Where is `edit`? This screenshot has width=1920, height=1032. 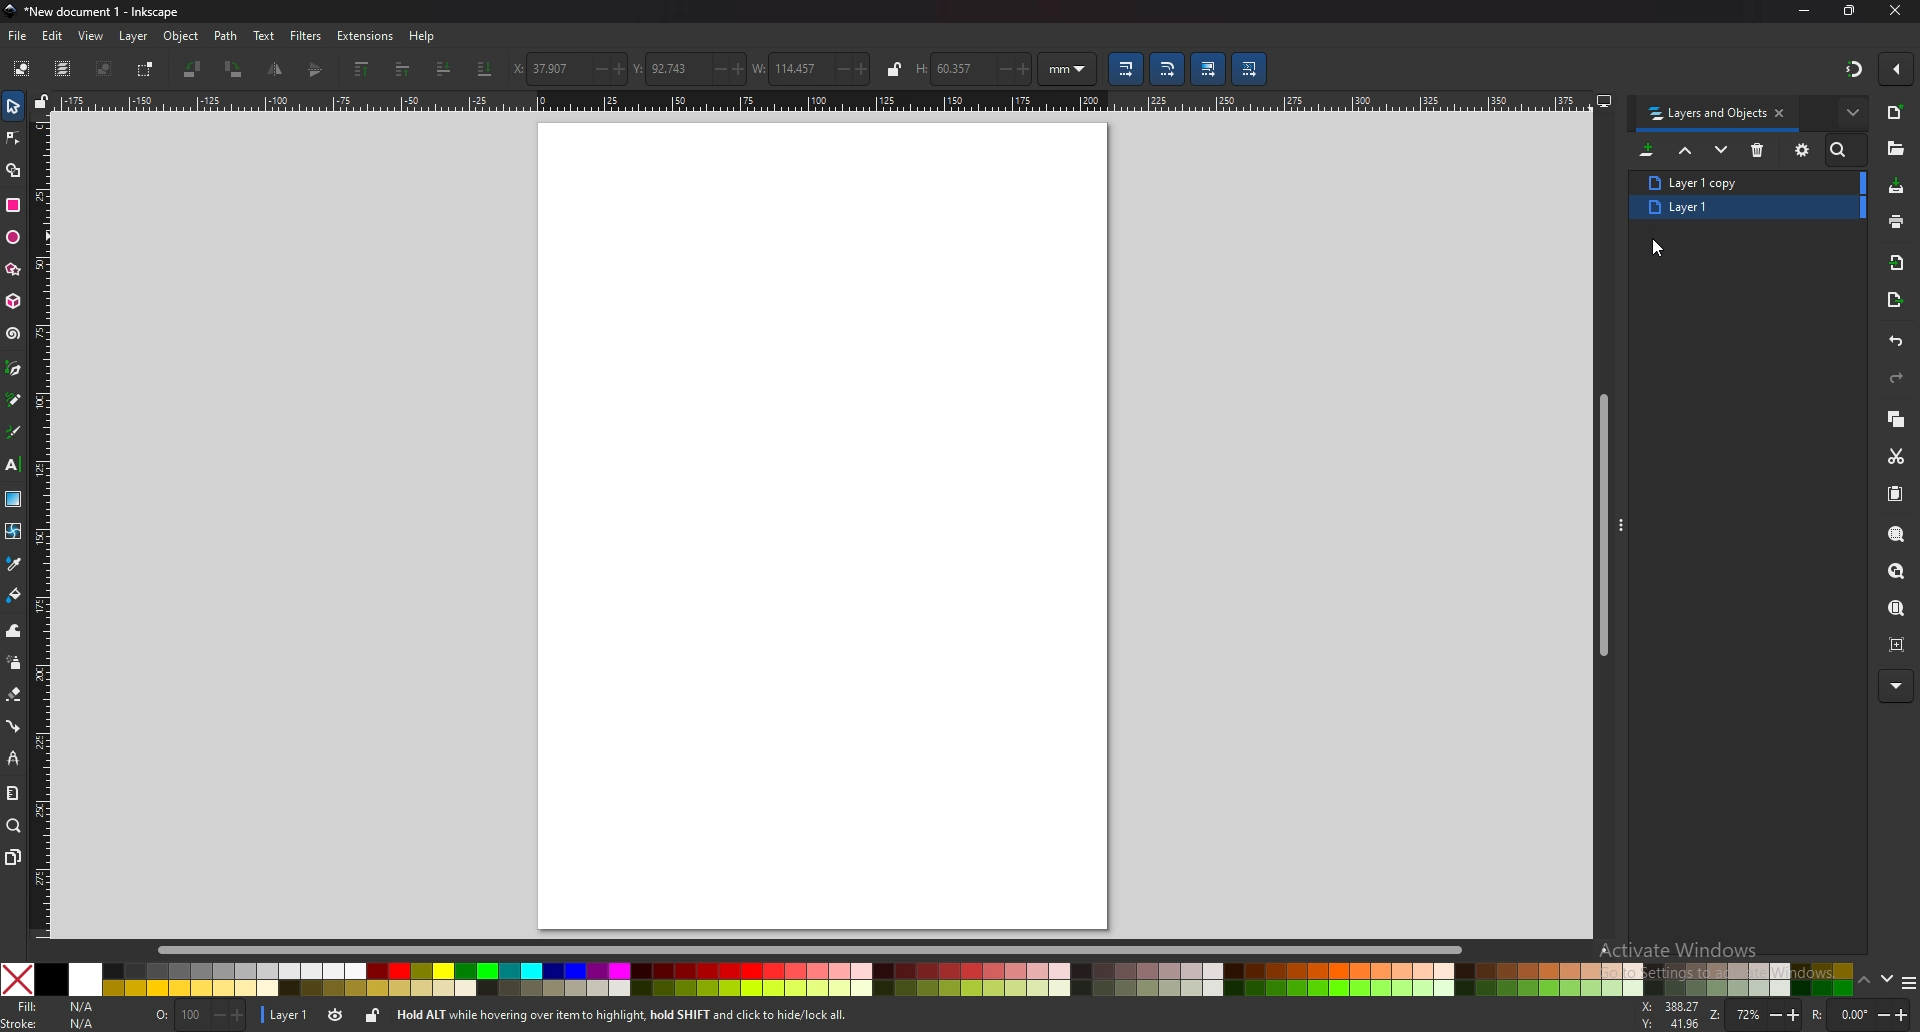 edit is located at coordinates (53, 36).